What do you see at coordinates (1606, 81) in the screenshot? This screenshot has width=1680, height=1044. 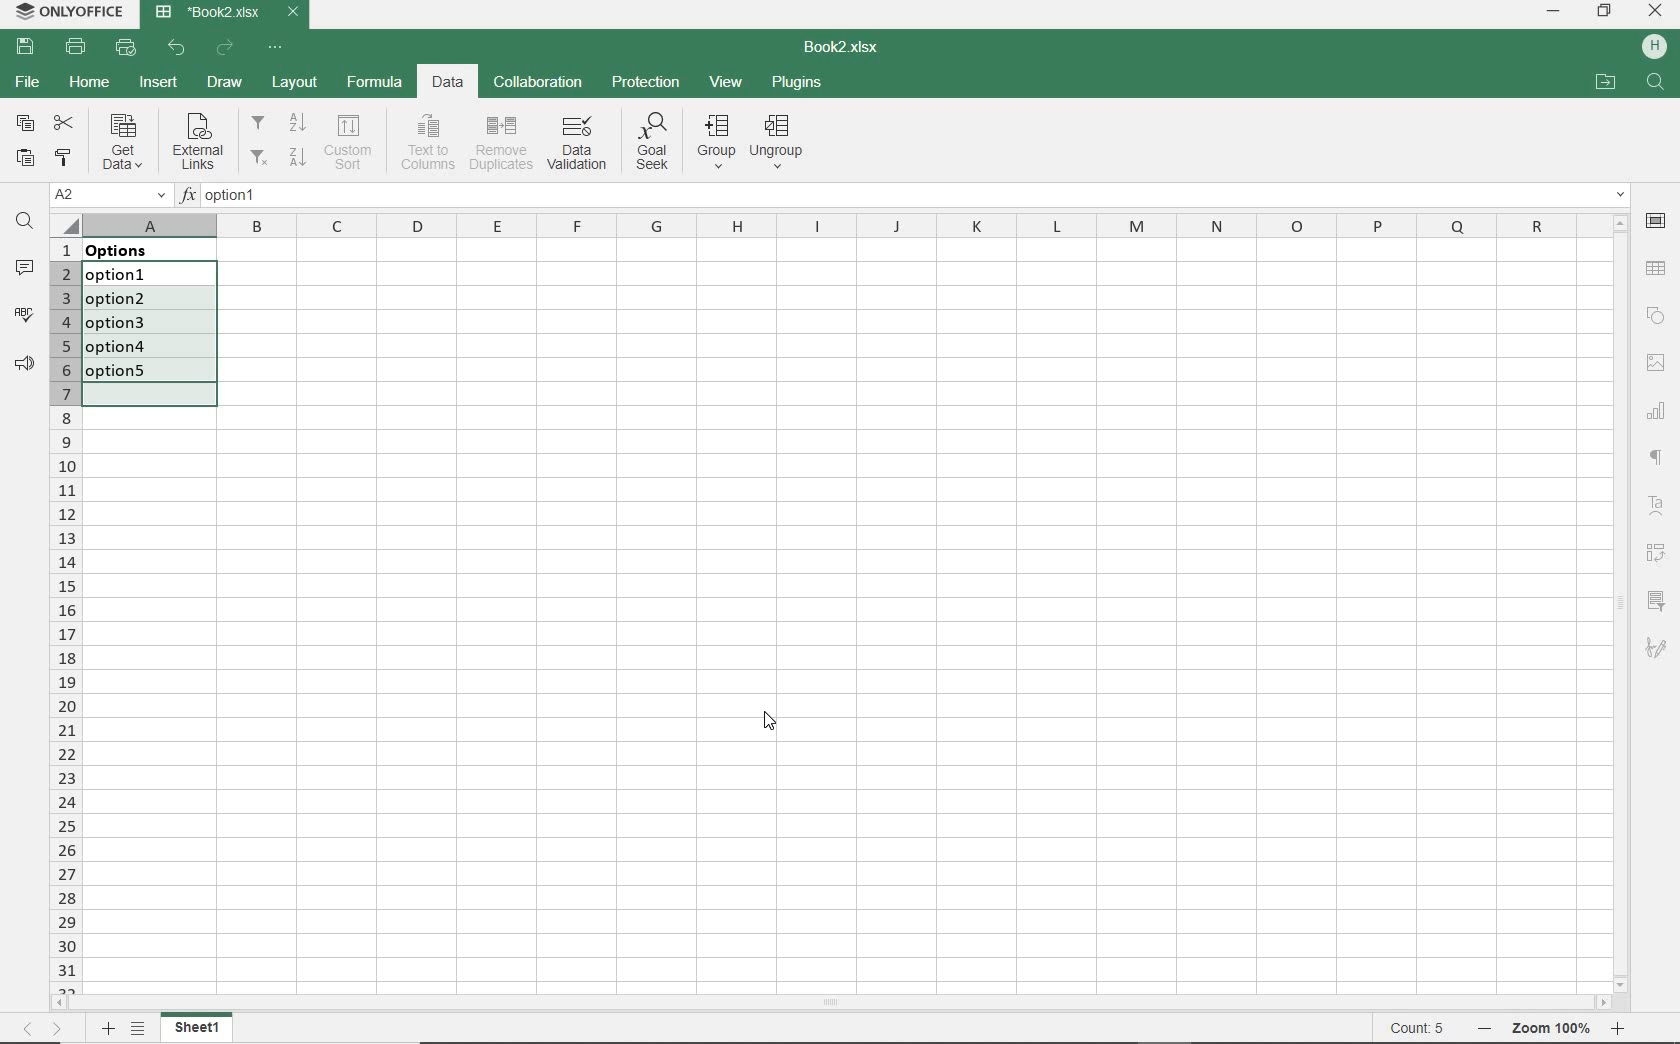 I see `OPEN FILE LOCATION` at bounding box center [1606, 81].